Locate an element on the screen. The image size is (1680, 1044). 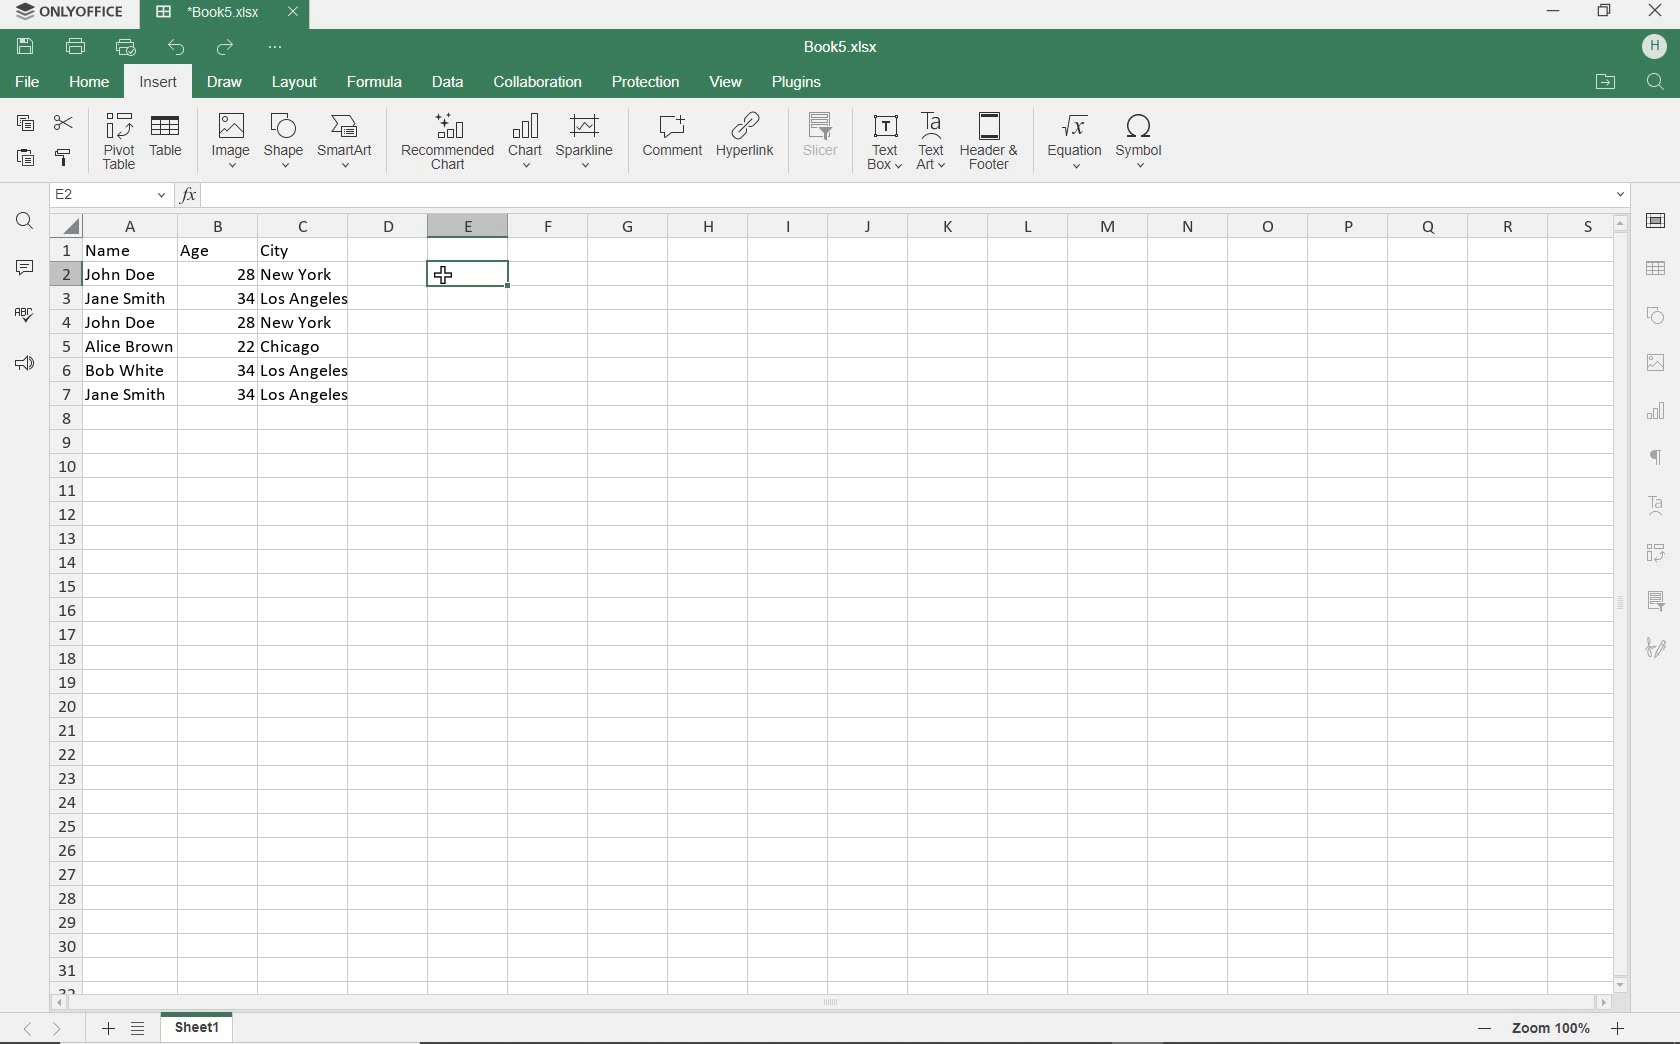
FIND is located at coordinates (23, 224).